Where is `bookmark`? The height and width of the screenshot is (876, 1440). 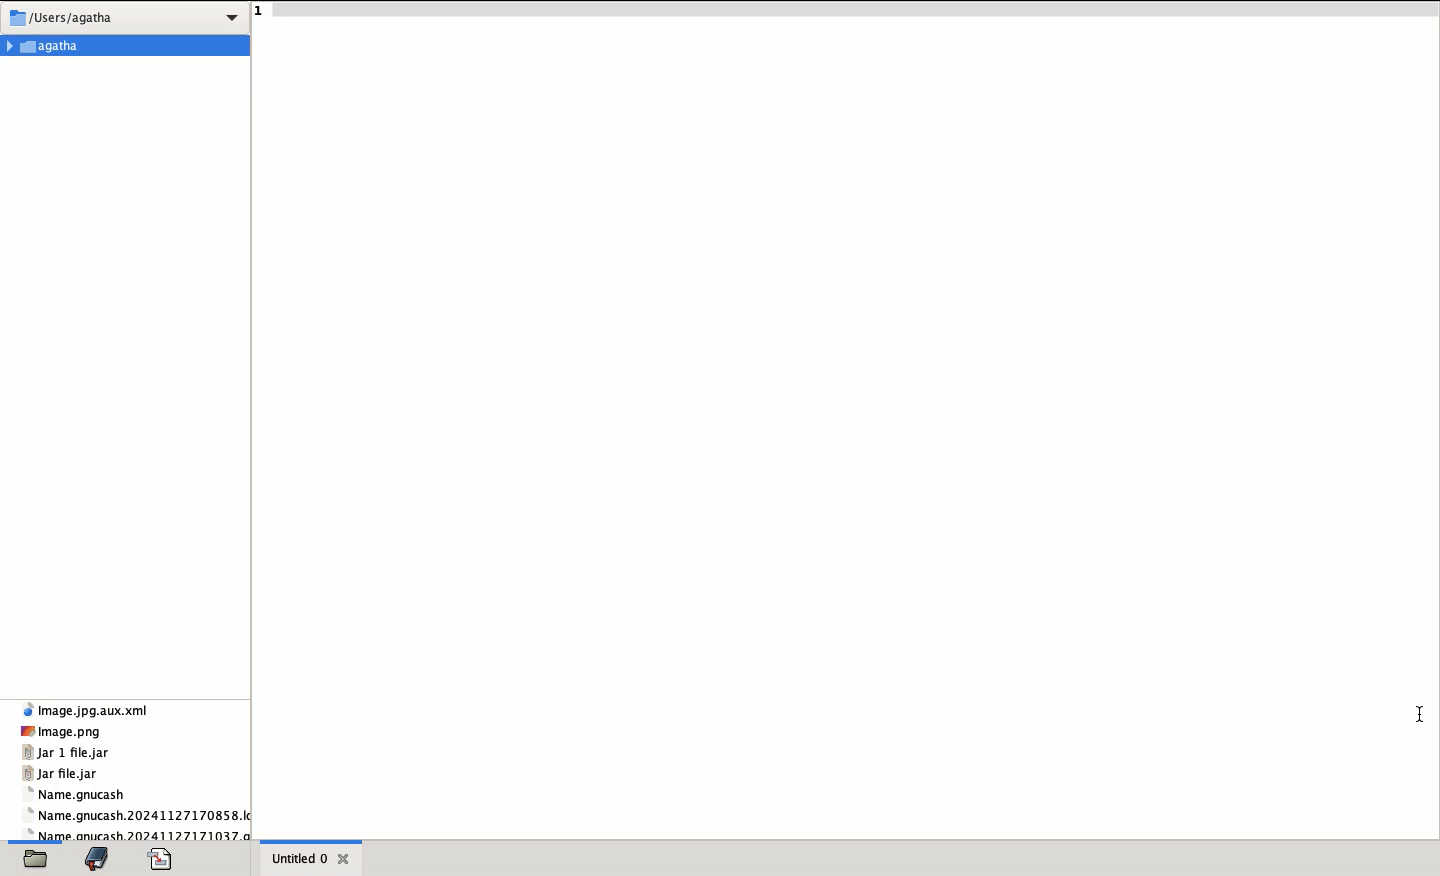 bookmark is located at coordinates (98, 858).